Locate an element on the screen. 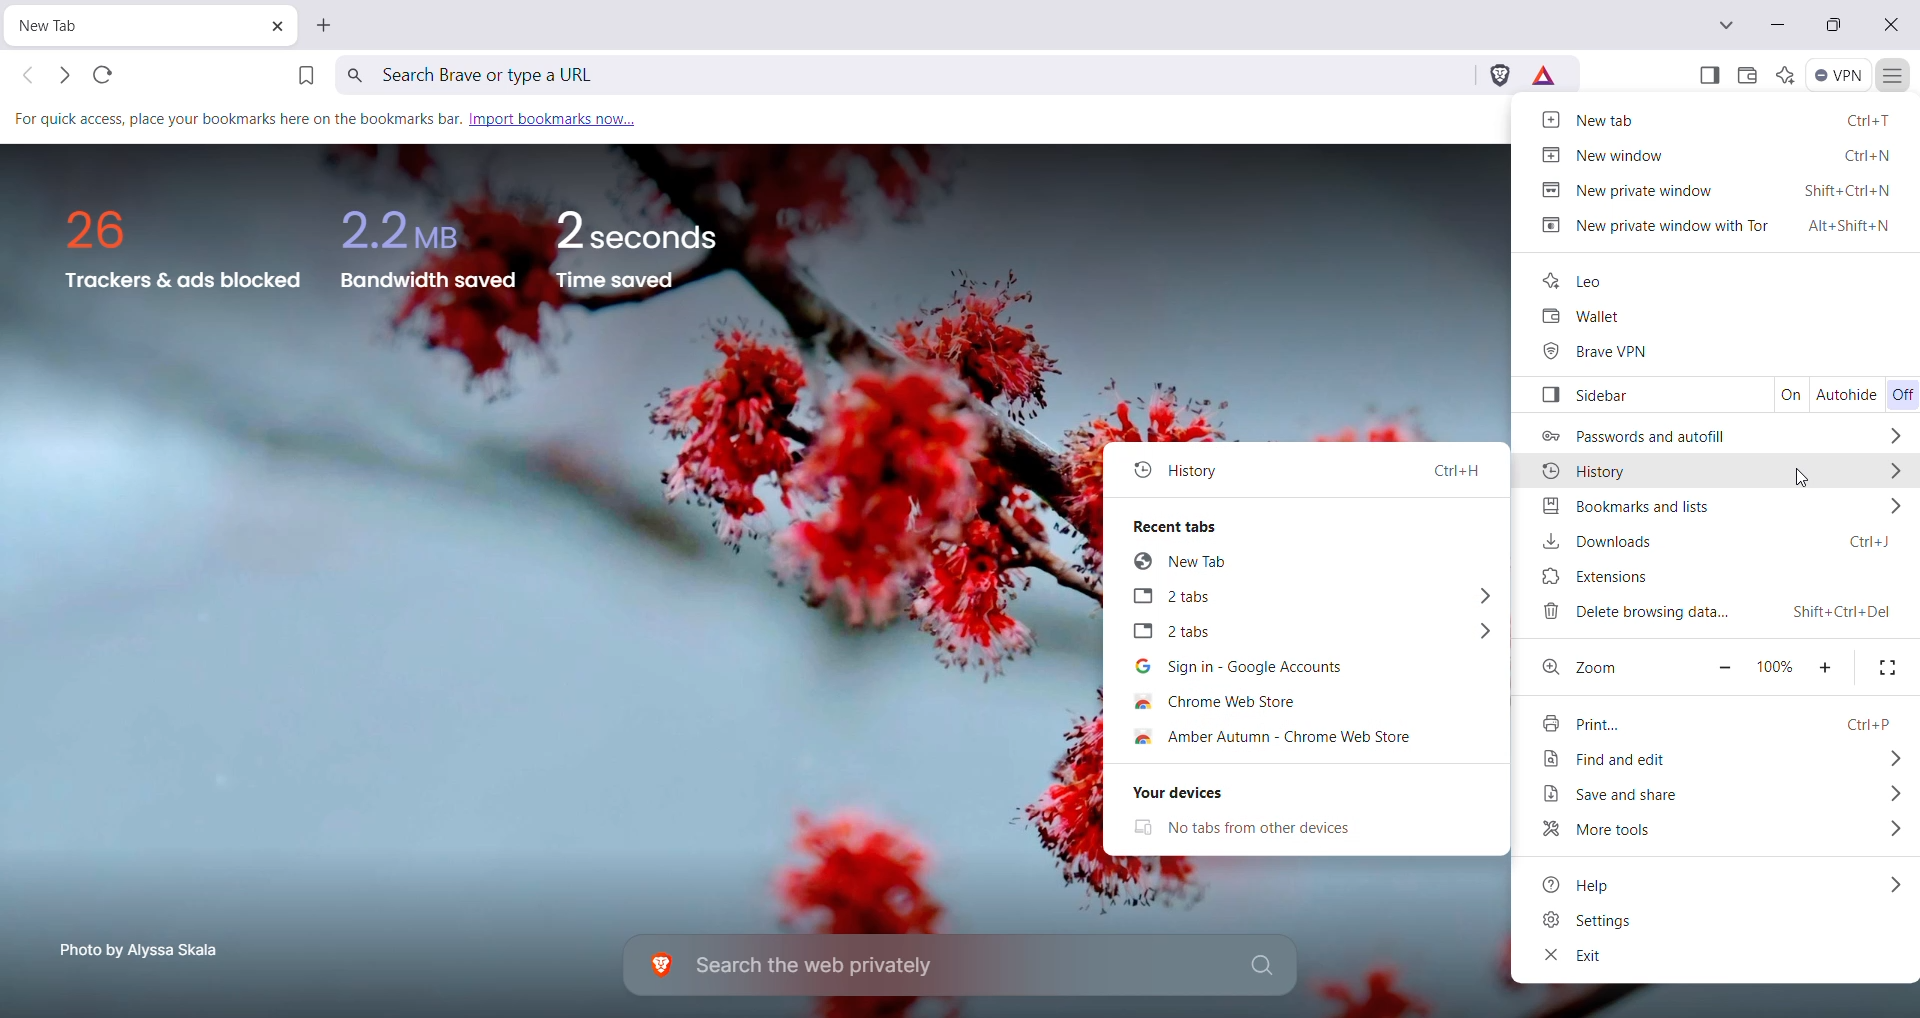 The width and height of the screenshot is (1920, 1018). No tabs from other devices is located at coordinates (1271, 828).